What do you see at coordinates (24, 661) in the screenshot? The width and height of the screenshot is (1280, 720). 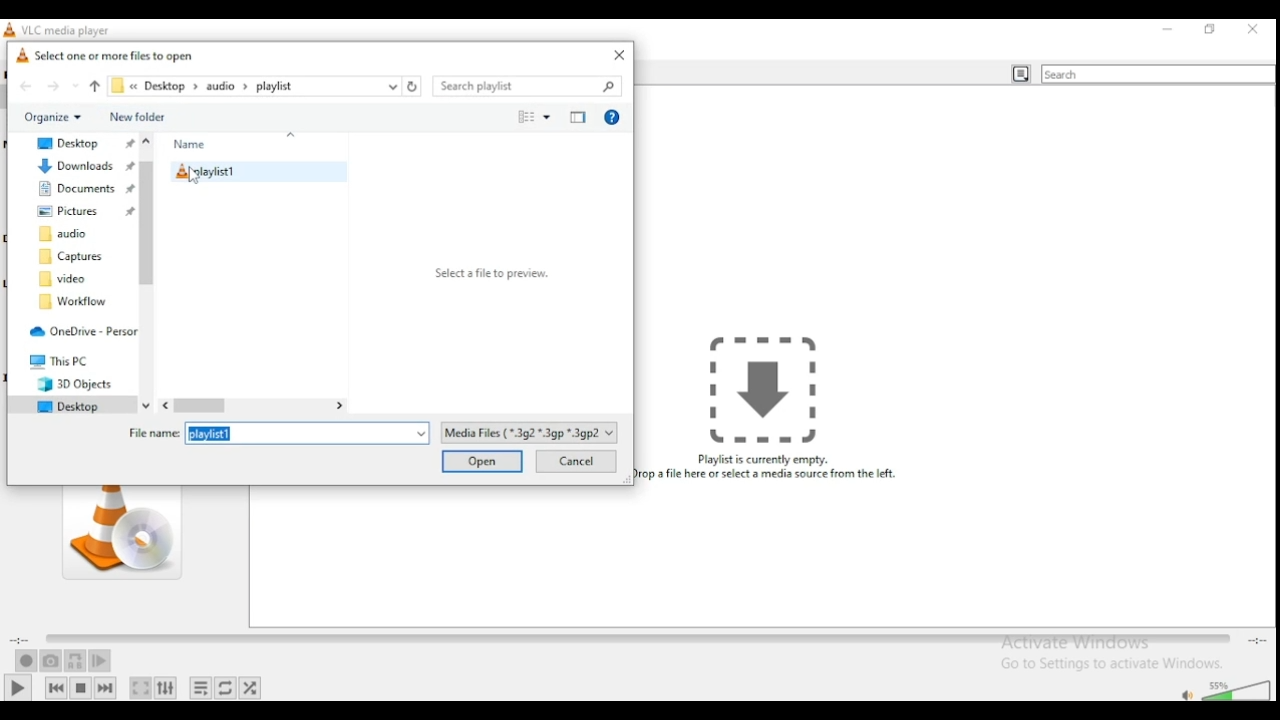 I see `record` at bounding box center [24, 661].